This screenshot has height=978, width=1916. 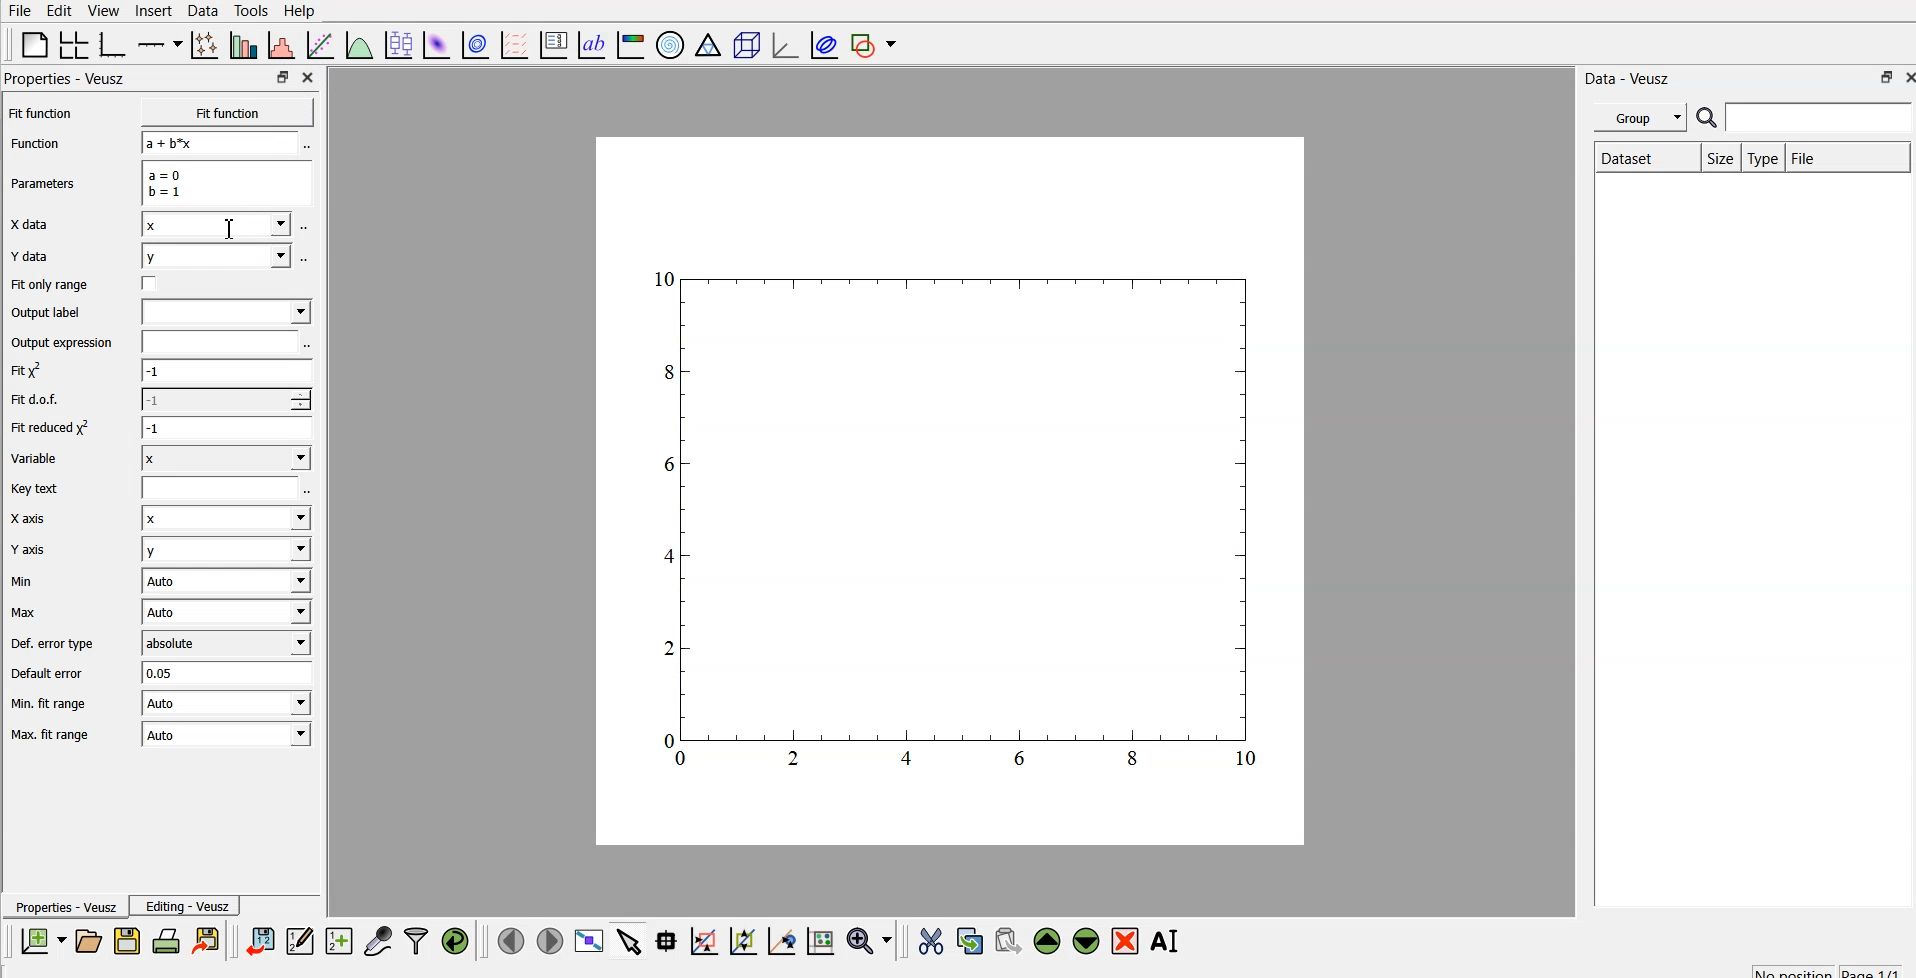 What do you see at coordinates (50, 400) in the screenshot?
I see `Fit dof.` at bounding box center [50, 400].